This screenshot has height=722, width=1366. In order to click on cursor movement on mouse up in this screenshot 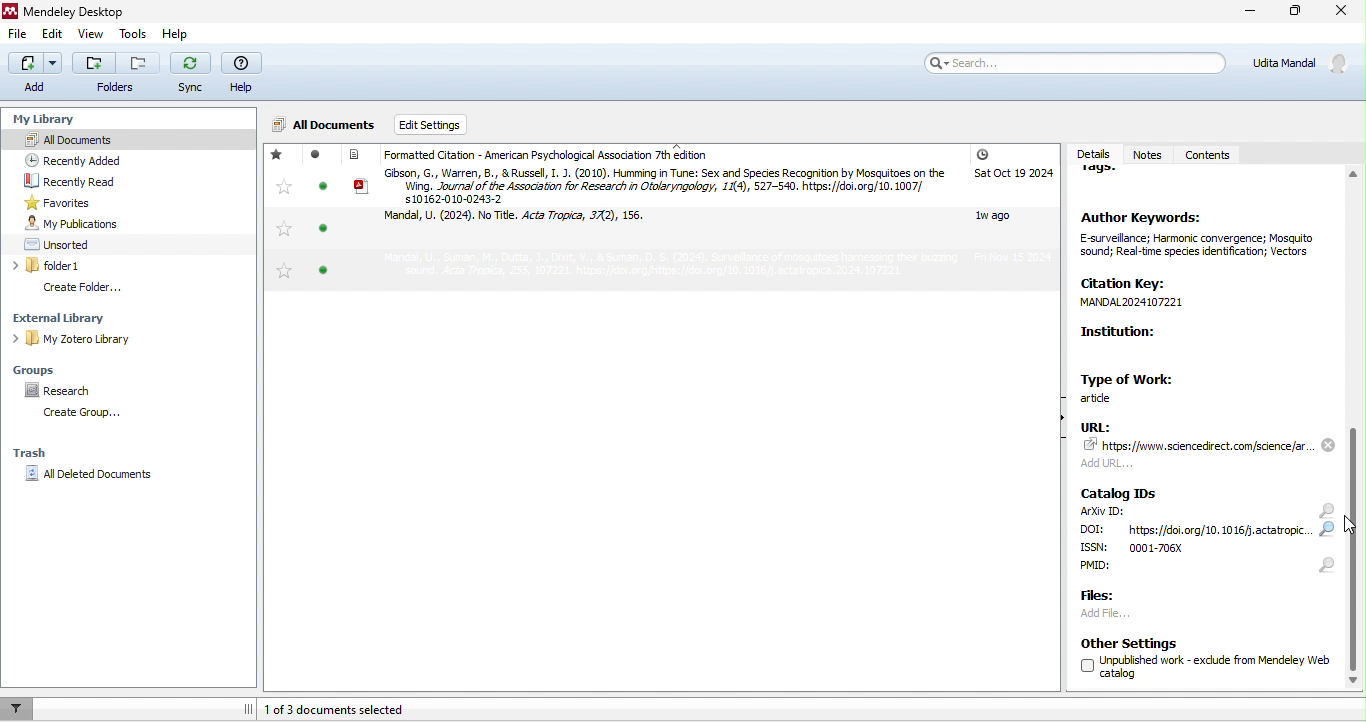, I will do `click(1353, 527)`.